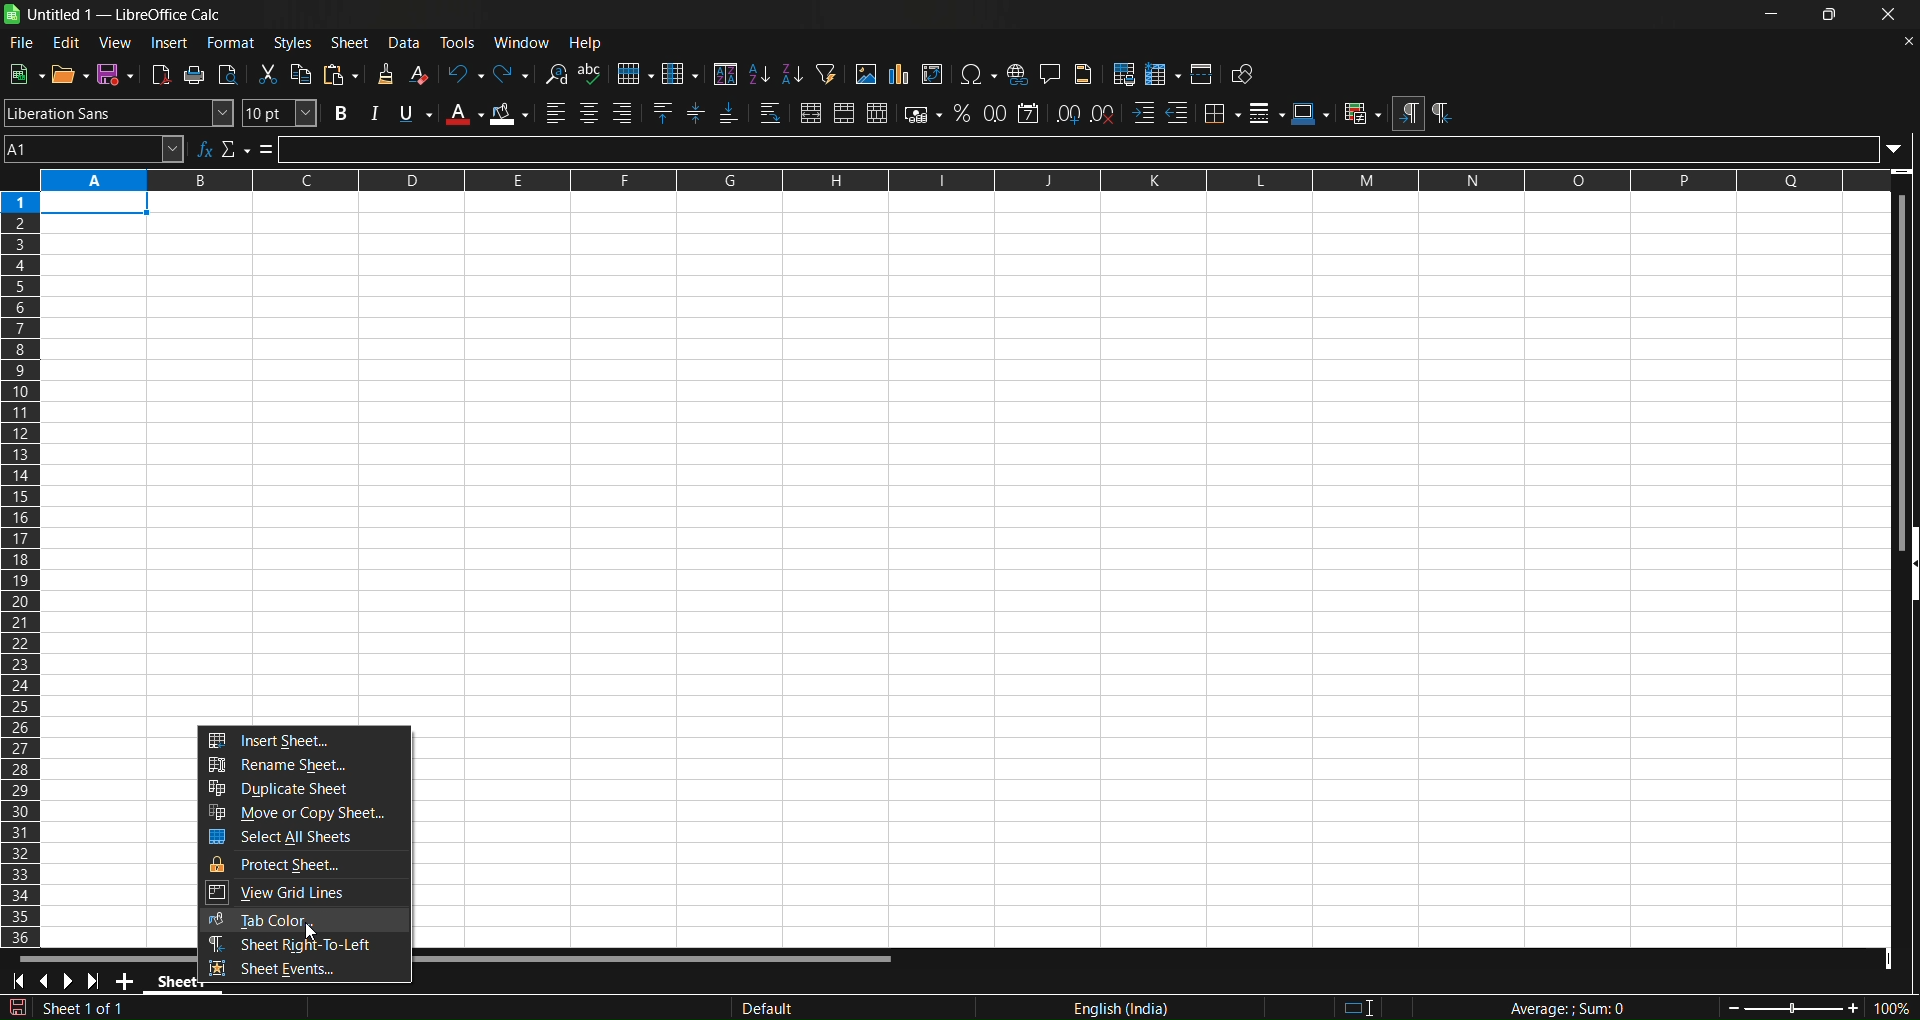 Image resolution: width=1920 pixels, height=1020 pixels. Describe the element at coordinates (302, 969) in the screenshot. I see `sheet events` at that location.